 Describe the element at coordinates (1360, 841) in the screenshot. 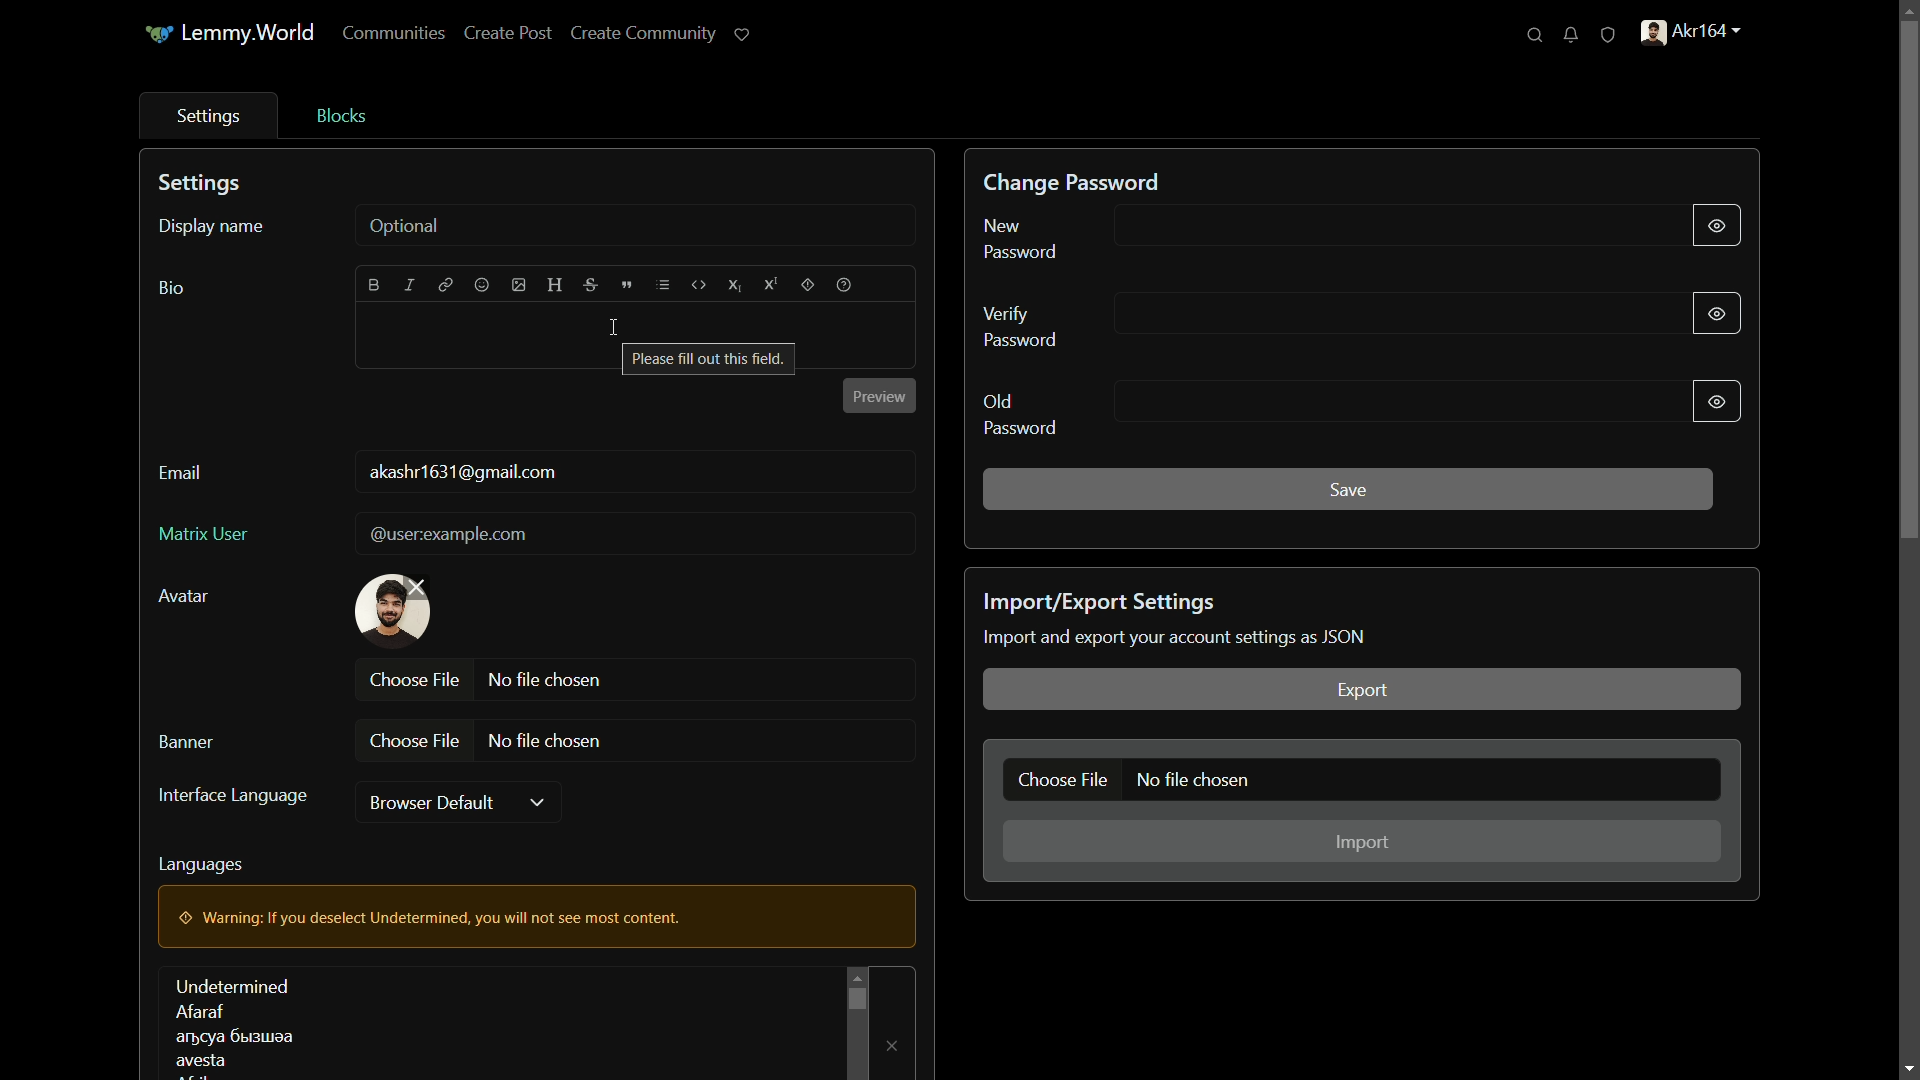

I see `import` at that location.